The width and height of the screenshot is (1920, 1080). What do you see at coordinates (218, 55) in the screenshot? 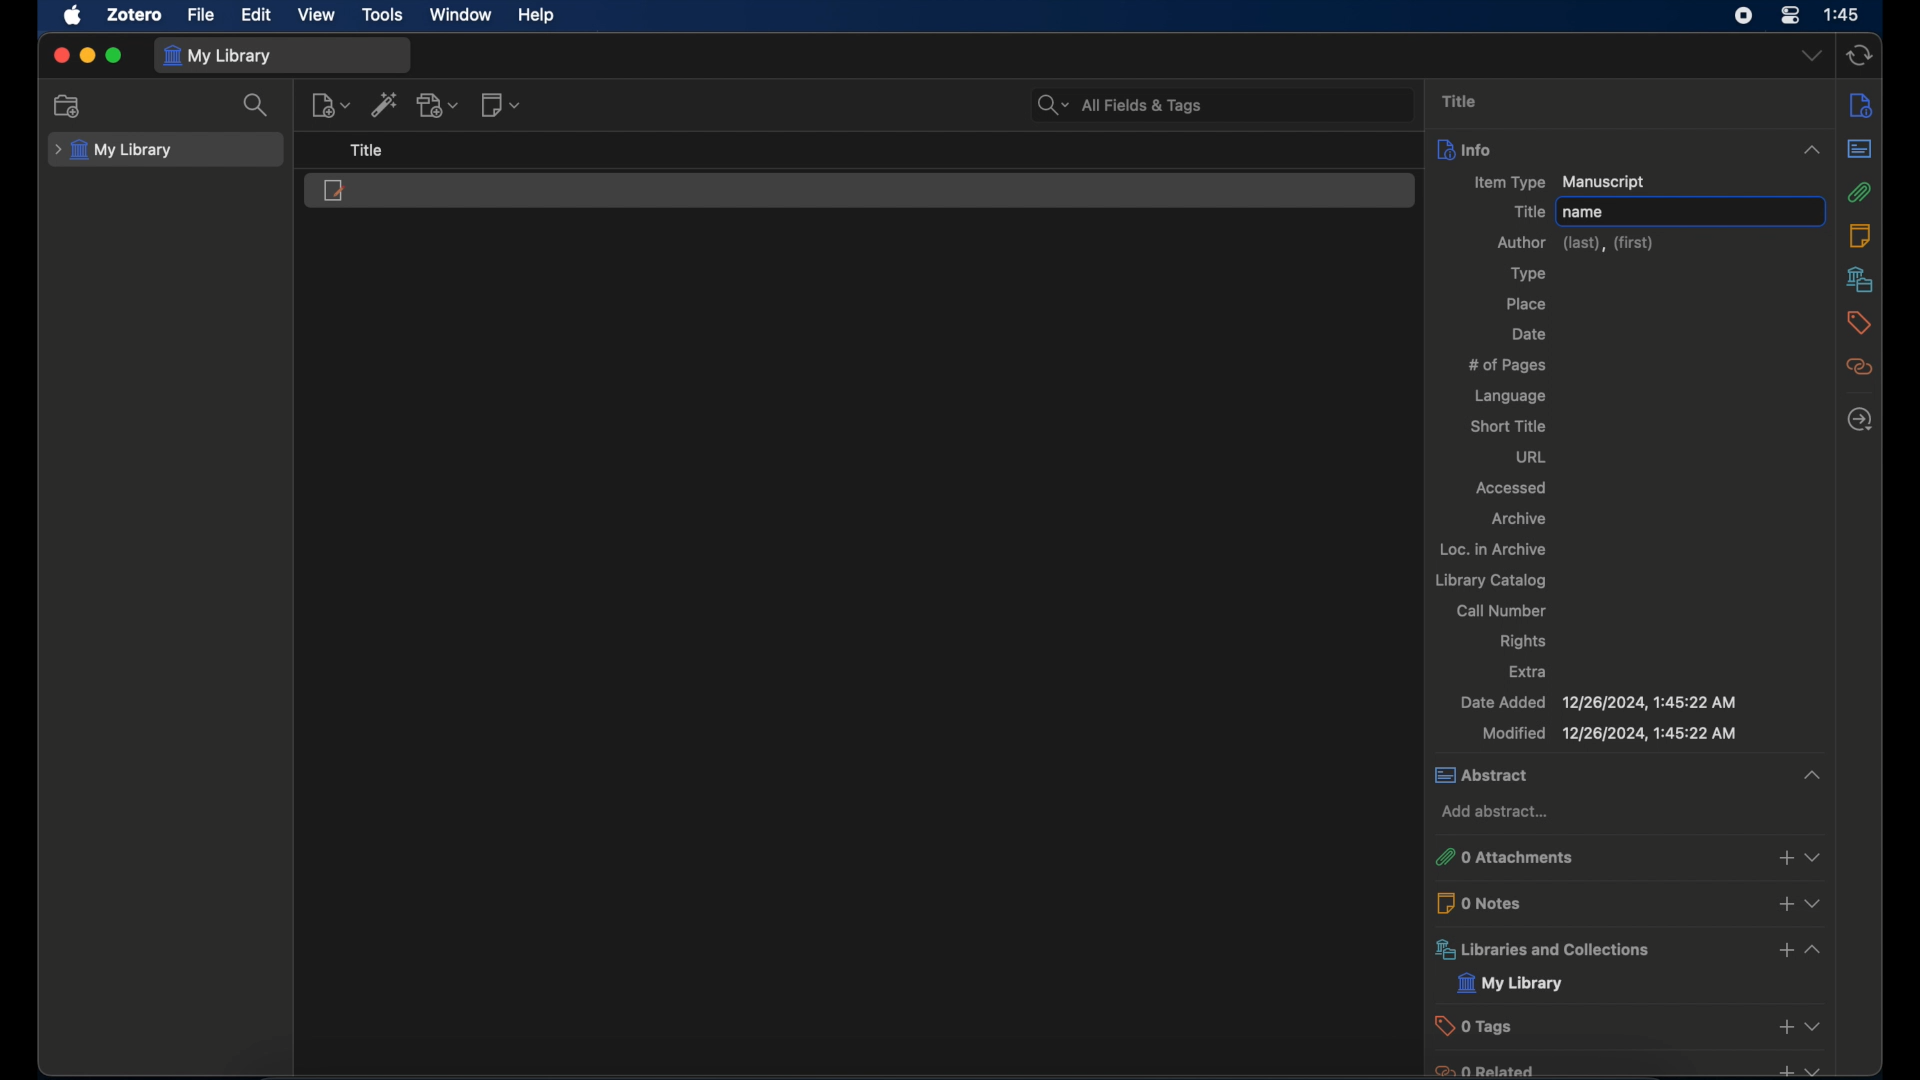
I see `my library` at bounding box center [218, 55].